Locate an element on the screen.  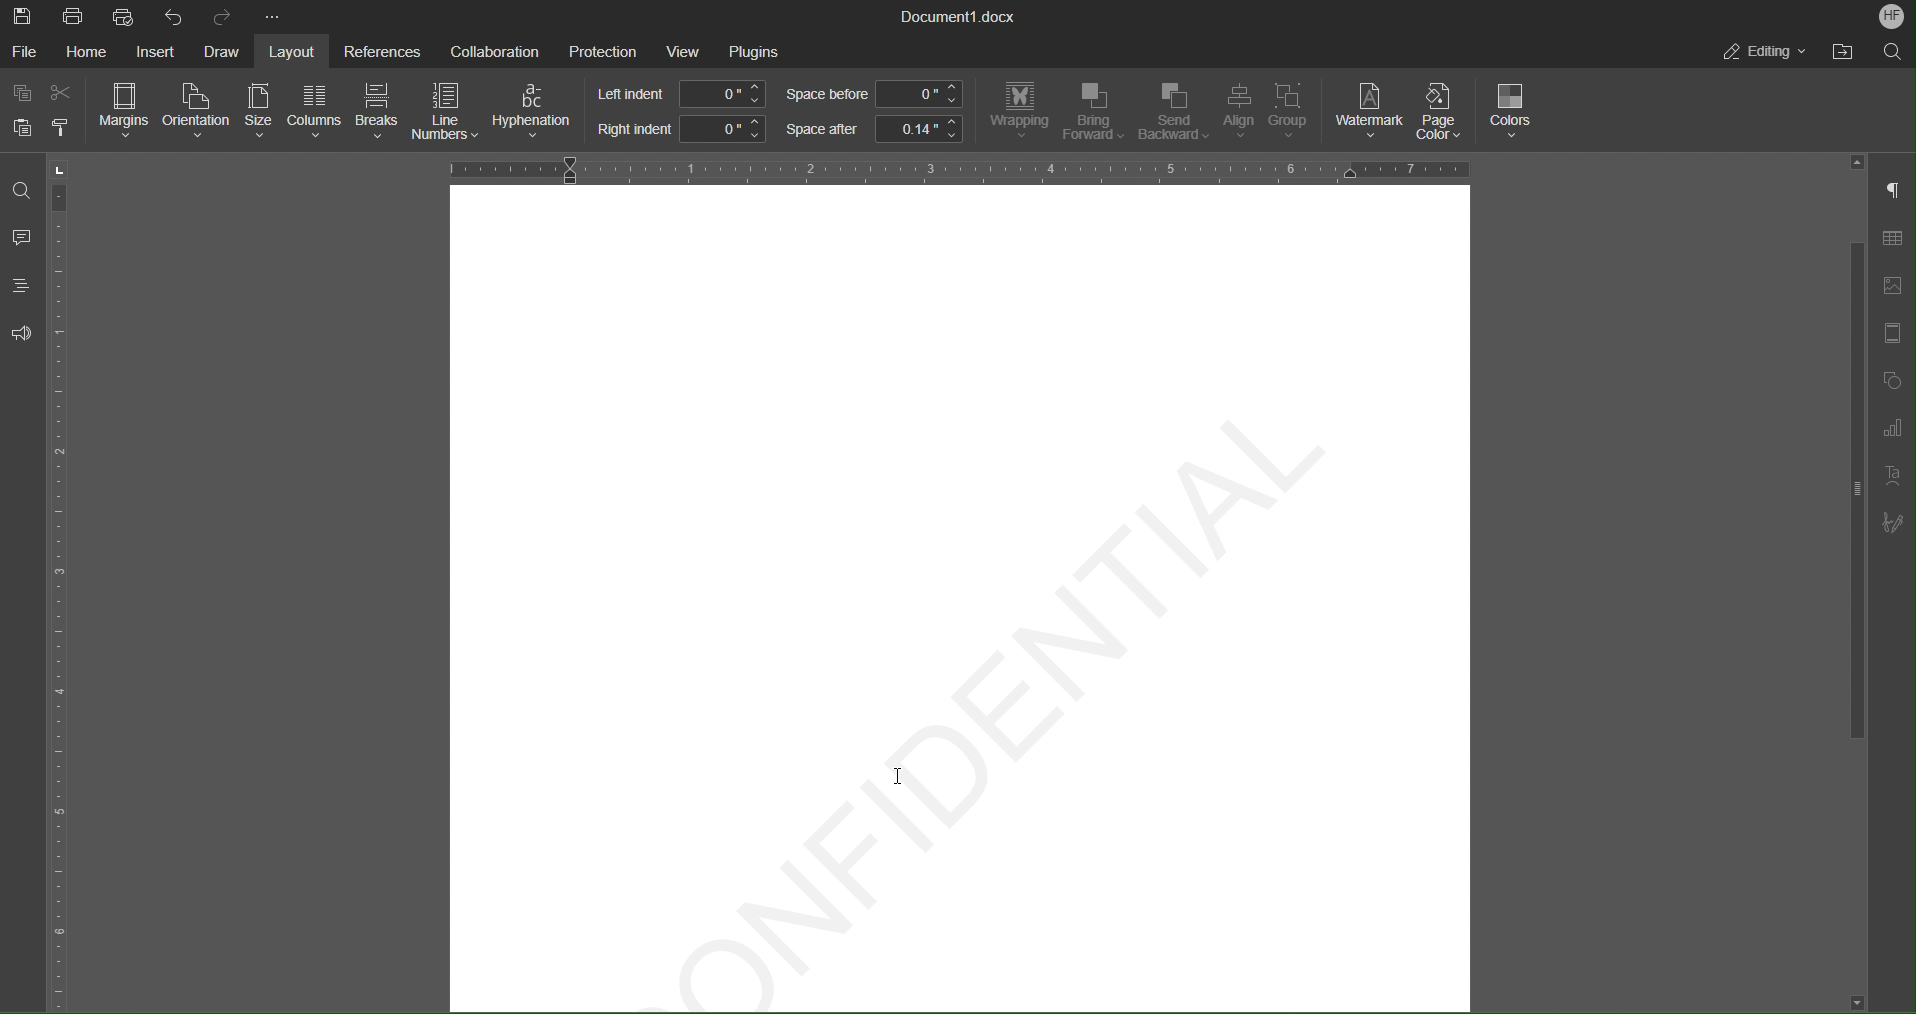
View is located at coordinates (686, 51).